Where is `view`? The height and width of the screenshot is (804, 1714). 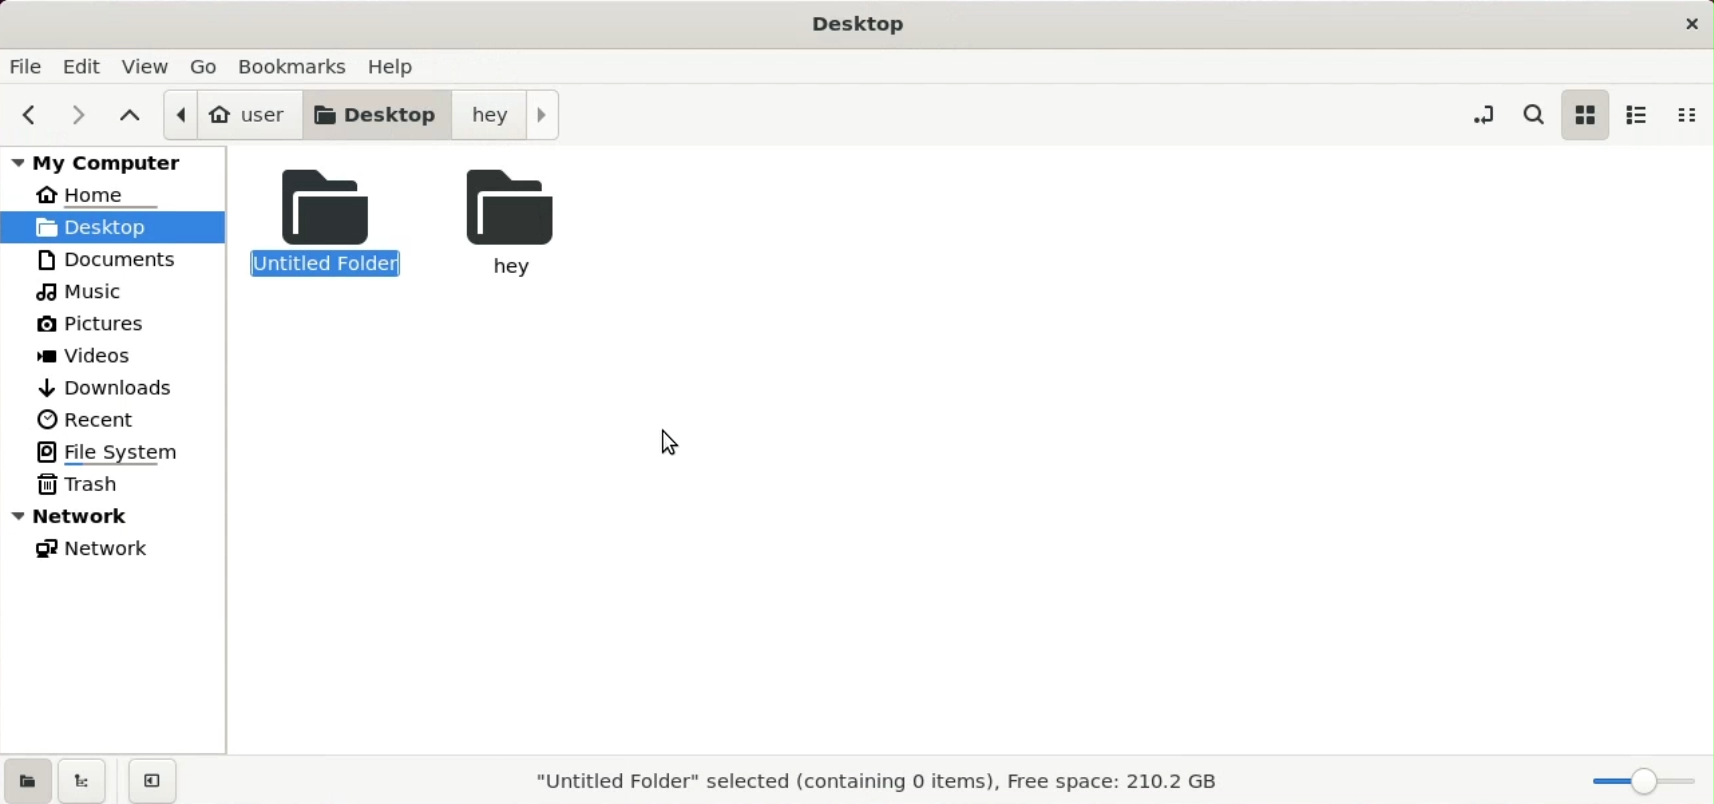
view is located at coordinates (149, 67).